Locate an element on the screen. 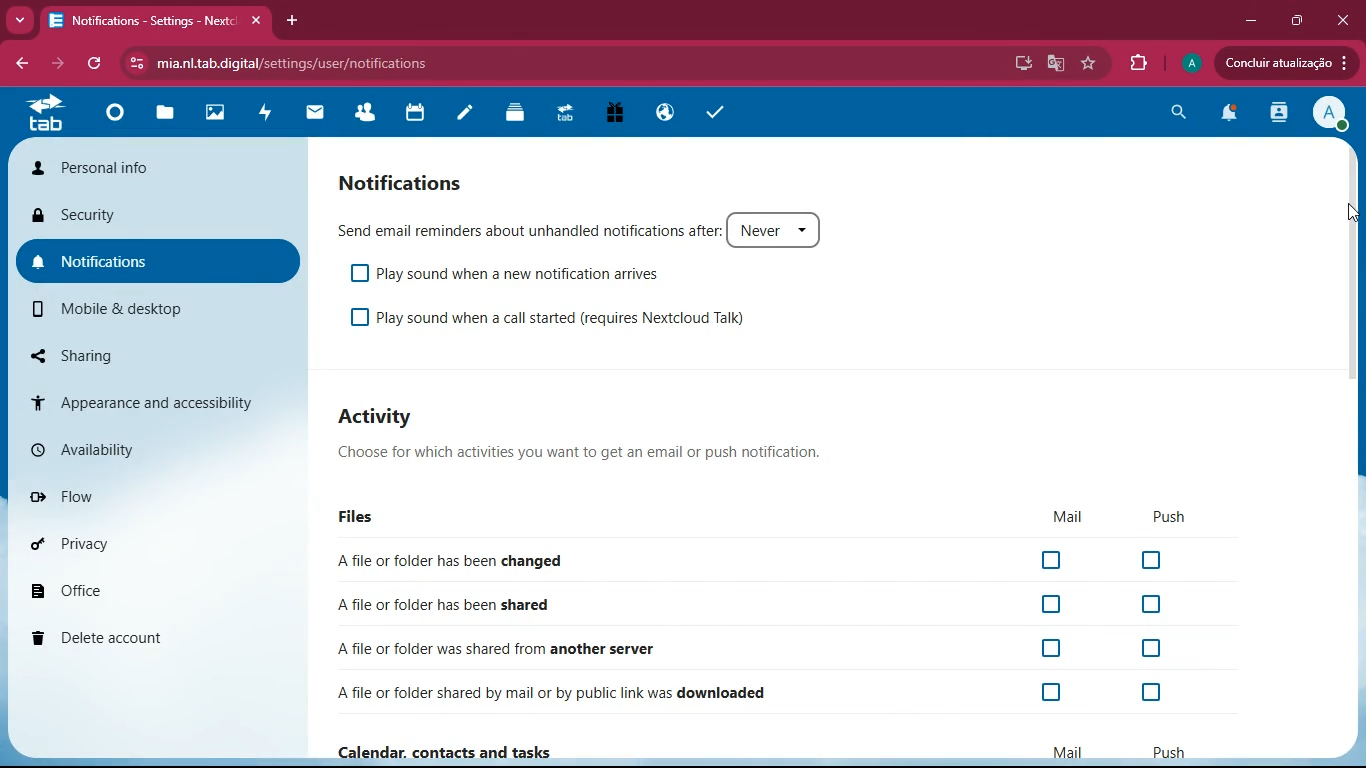  off is located at coordinates (1151, 602).